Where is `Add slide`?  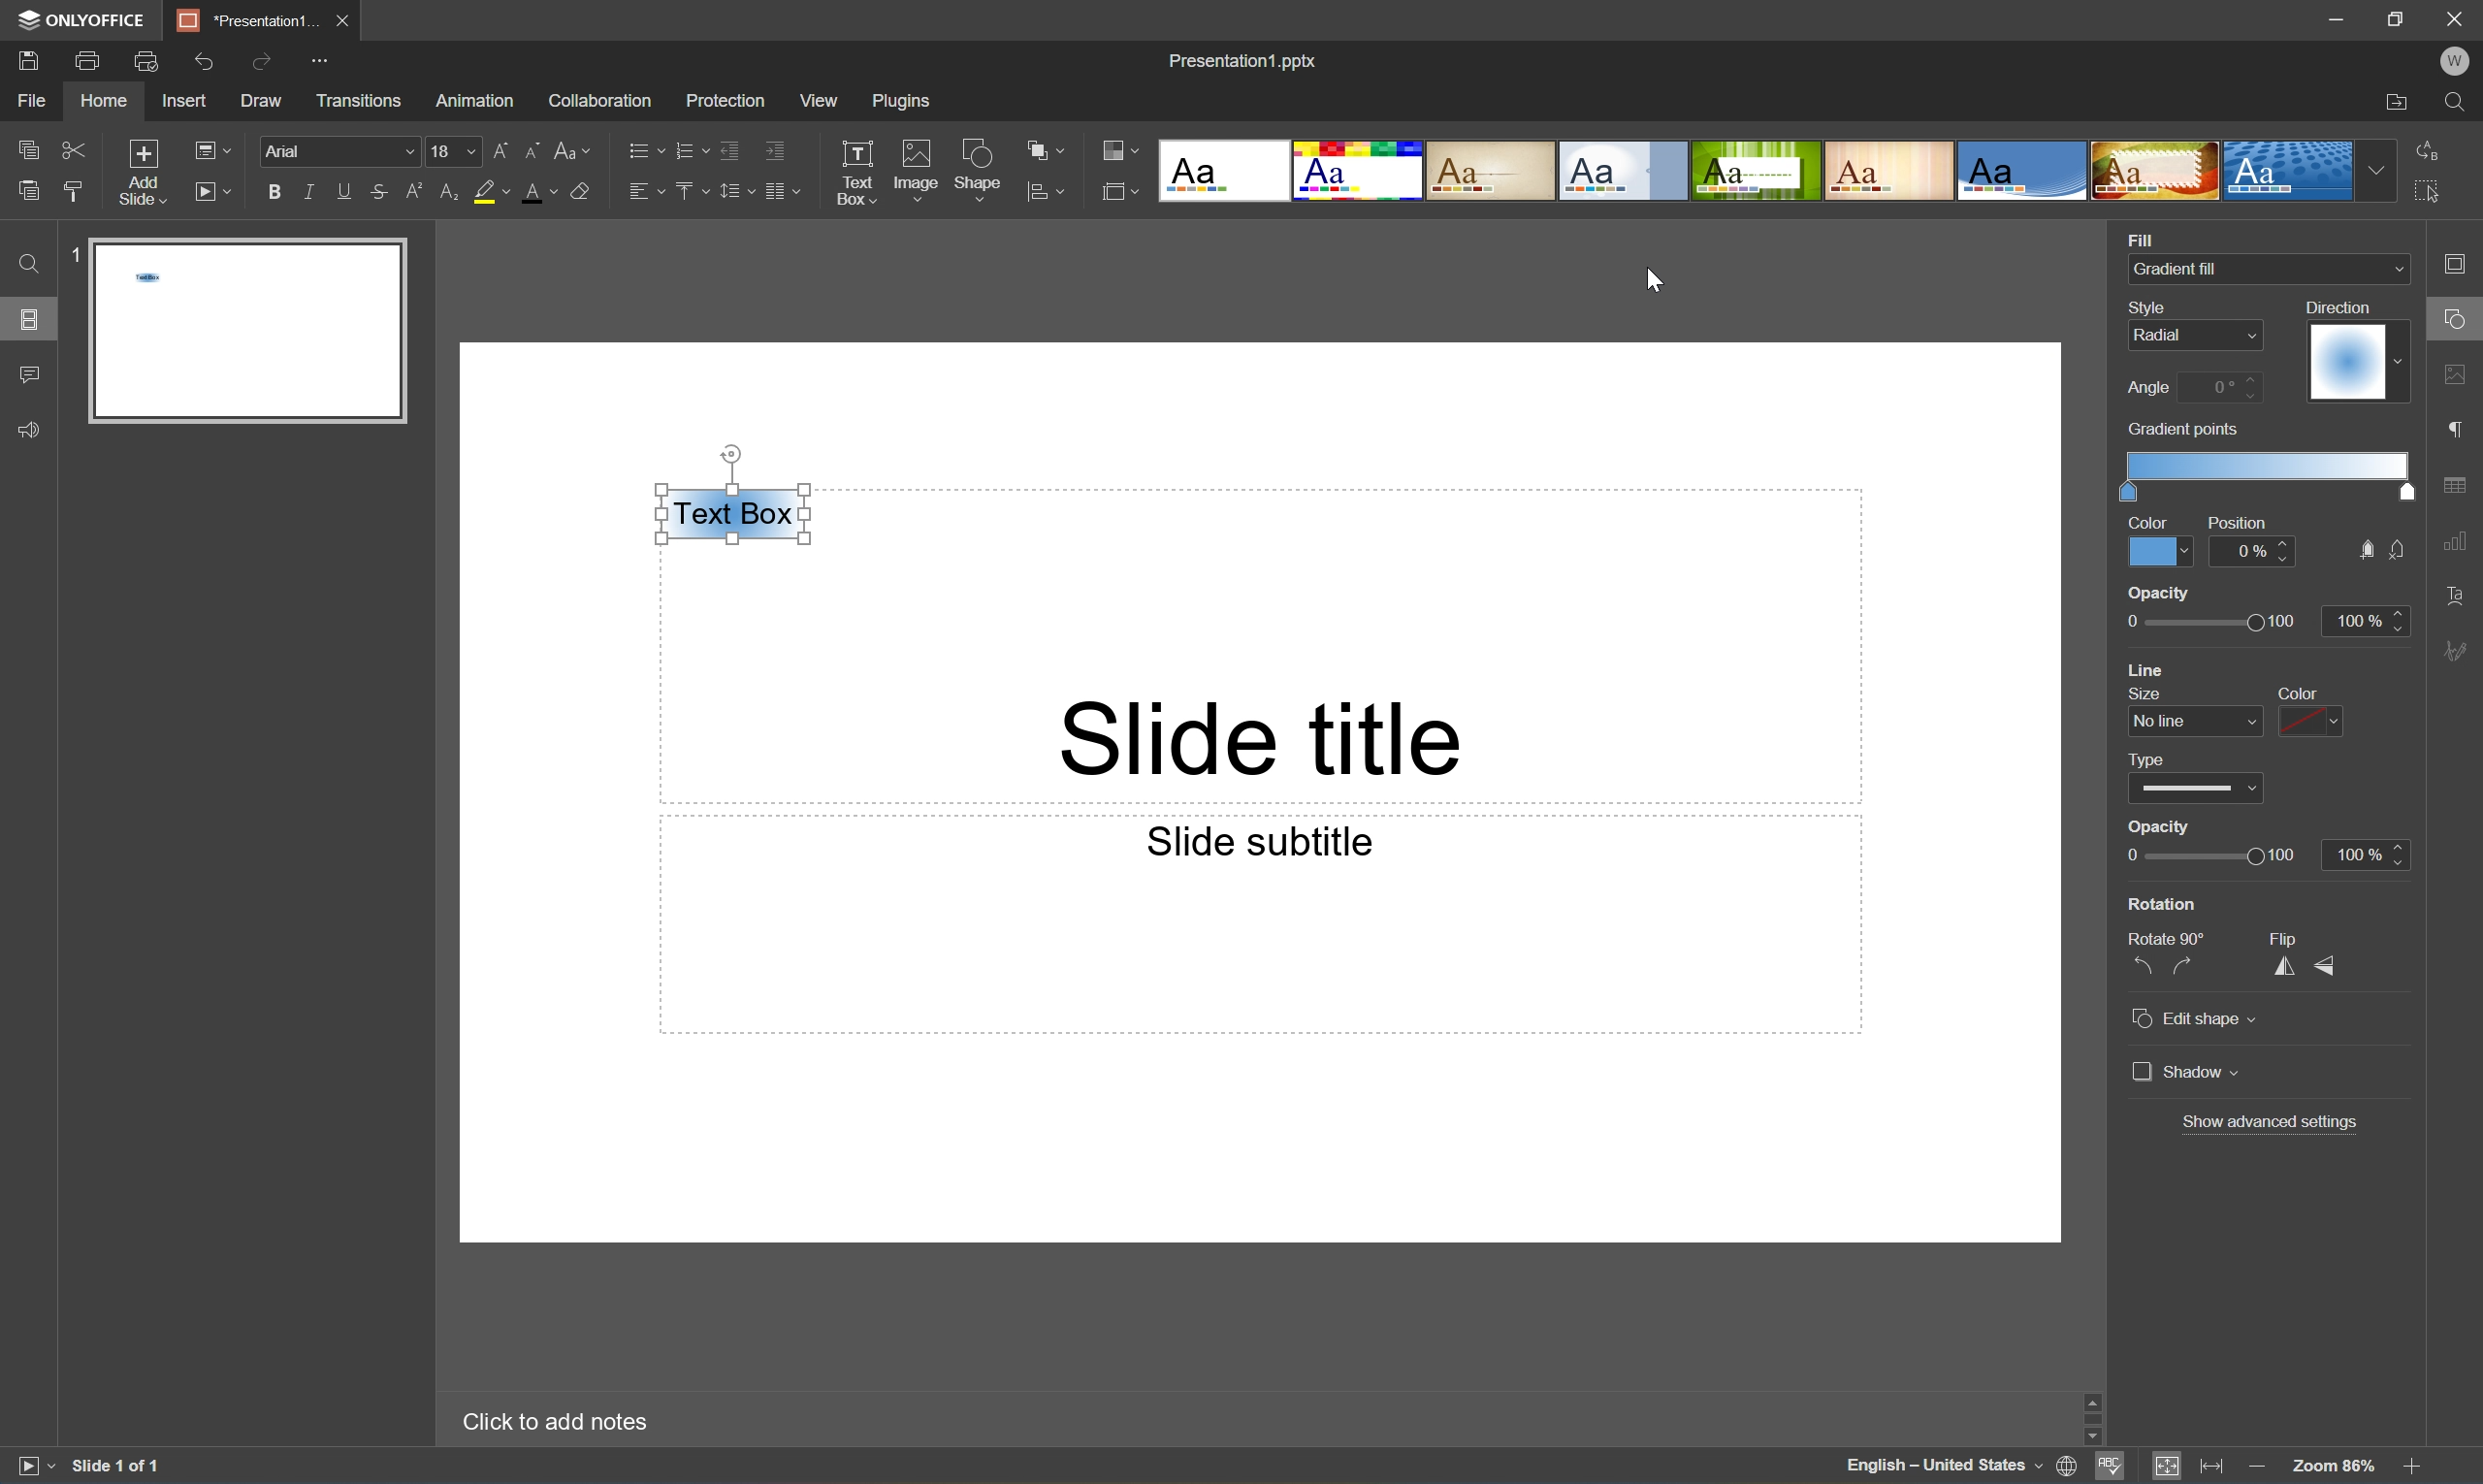 Add slide is located at coordinates (143, 172).